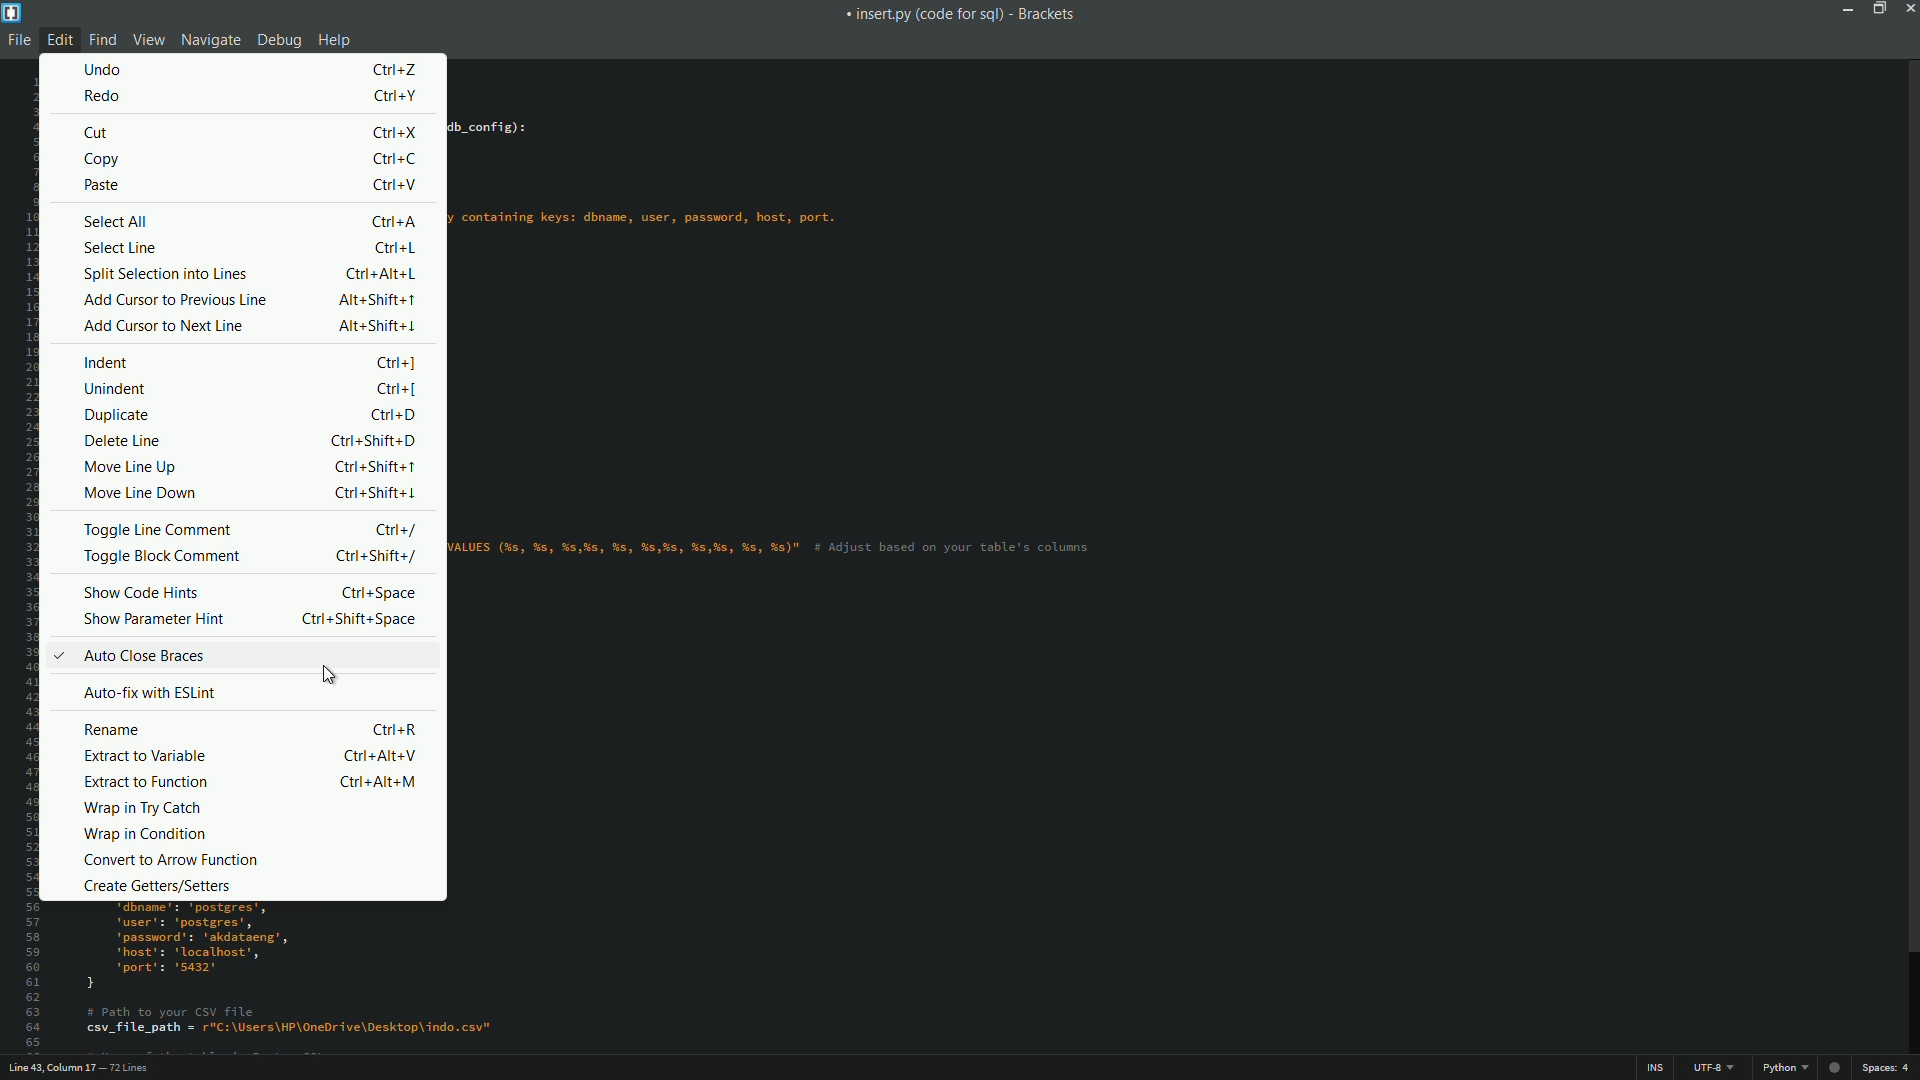 Image resolution: width=1920 pixels, height=1080 pixels. I want to click on wrap in try catch, so click(143, 810).